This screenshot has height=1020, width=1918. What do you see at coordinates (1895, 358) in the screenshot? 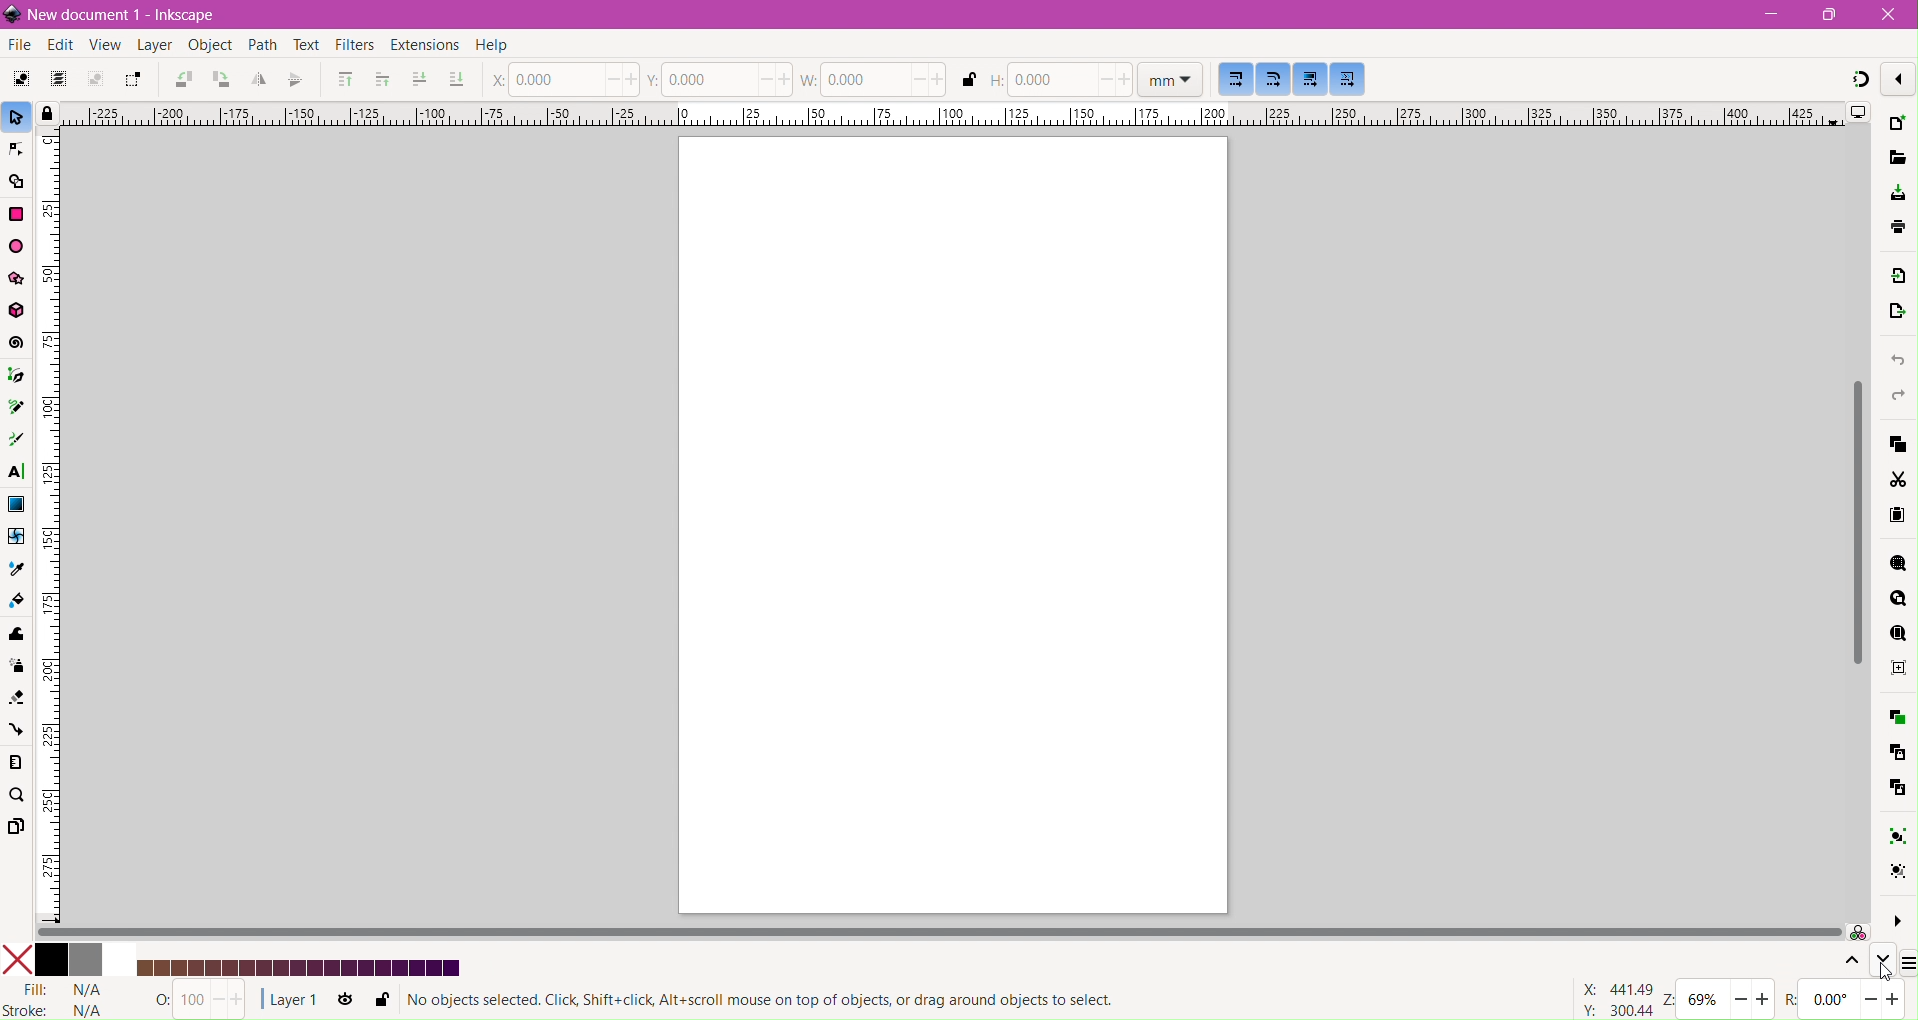
I see `Undo` at bounding box center [1895, 358].